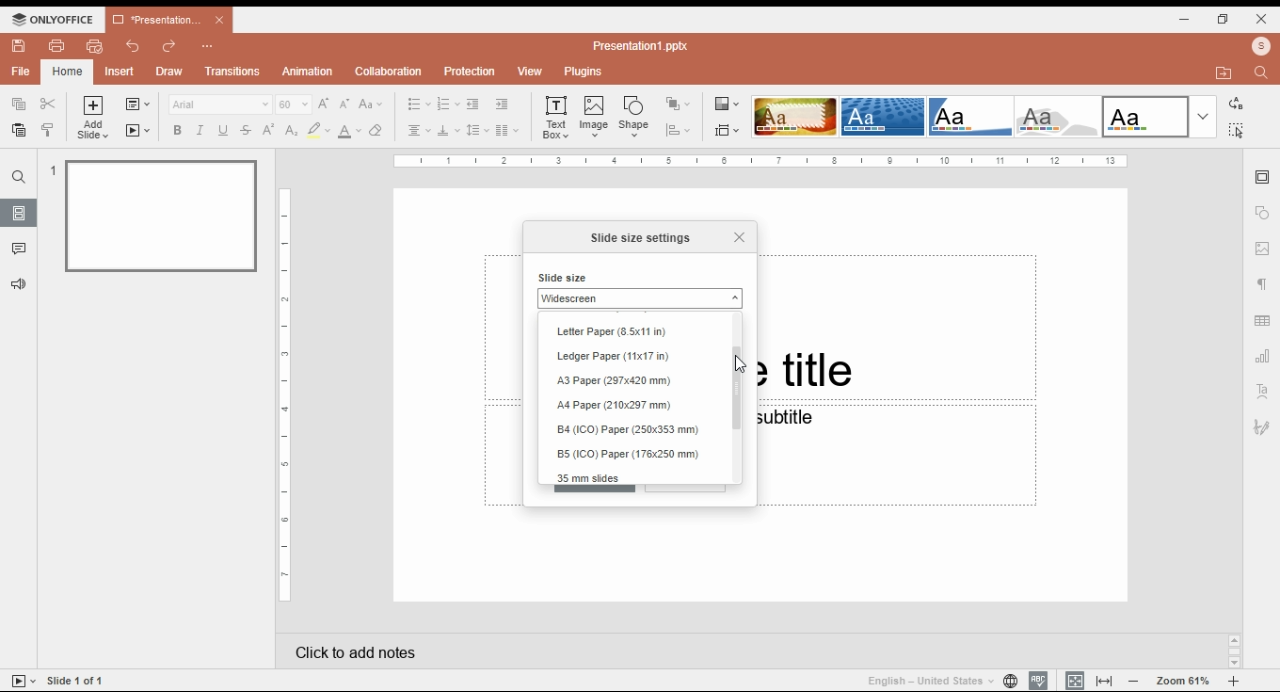 The image size is (1280, 692). Describe the element at coordinates (1264, 71) in the screenshot. I see `find` at that location.